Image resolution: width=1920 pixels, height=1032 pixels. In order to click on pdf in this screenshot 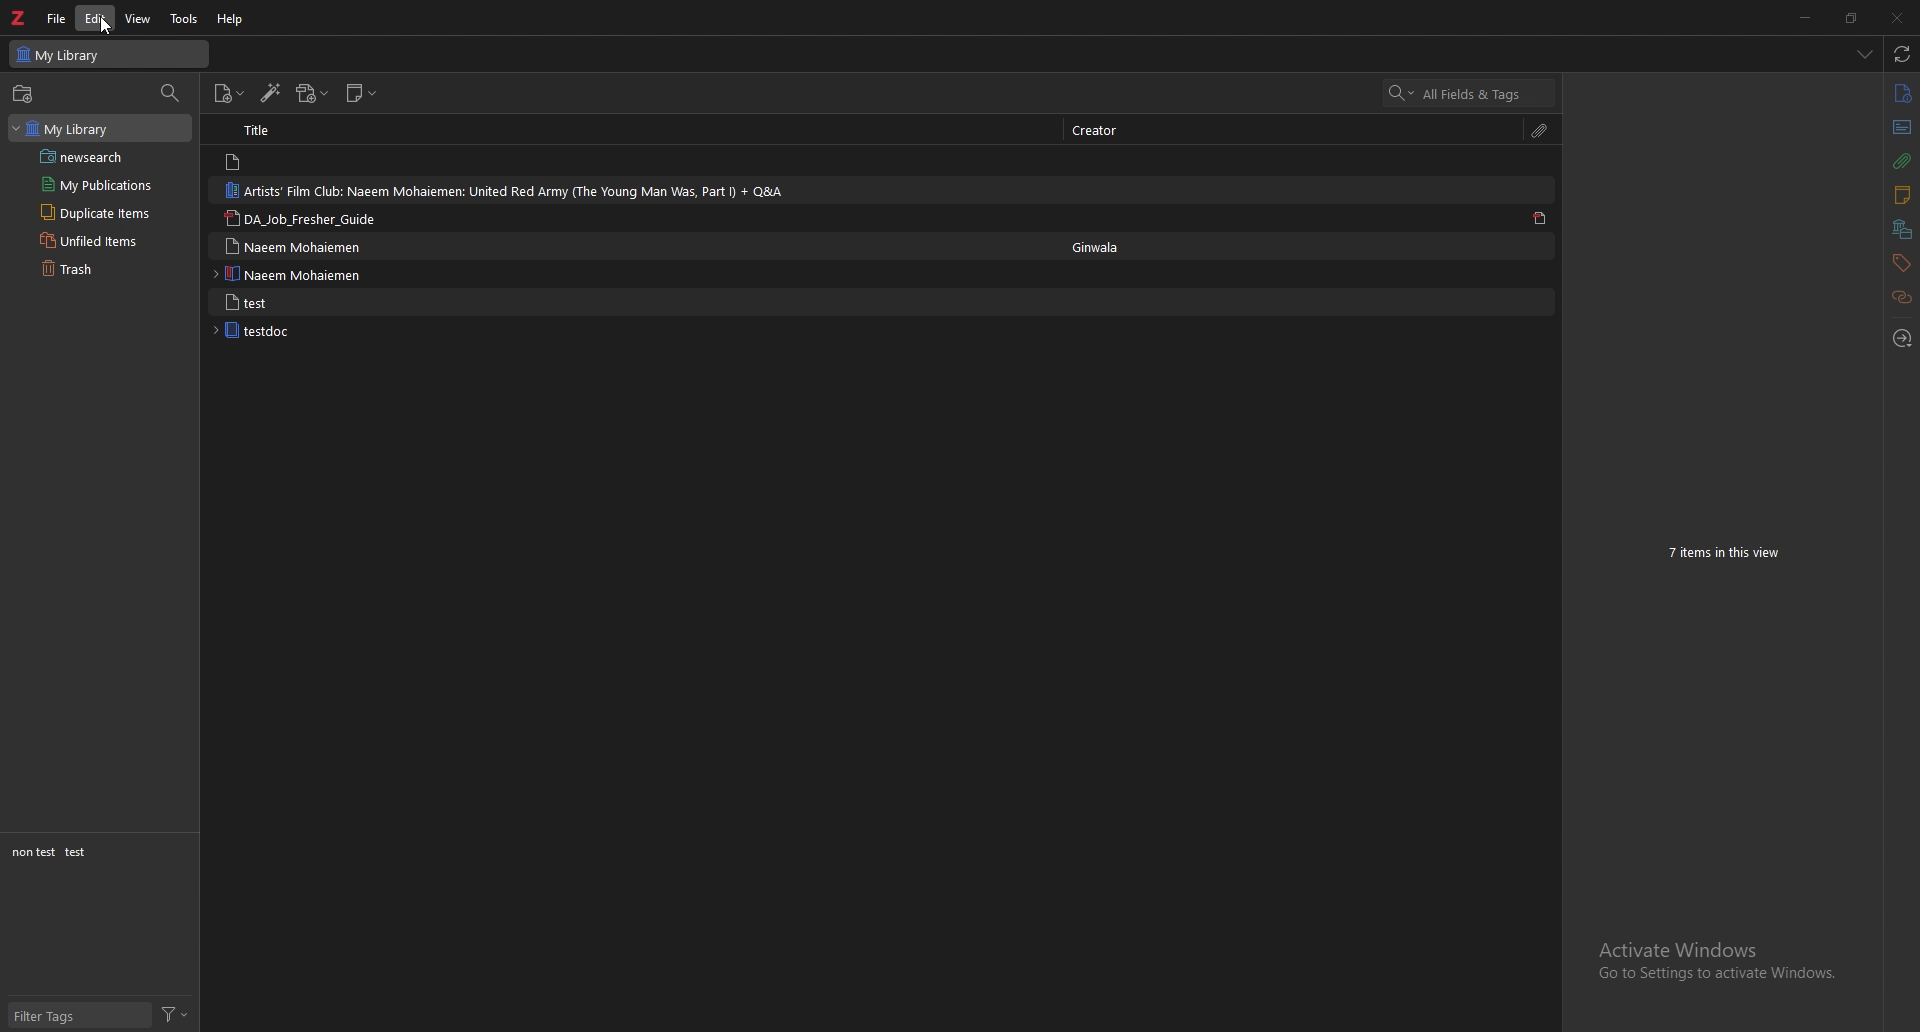, I will do `click(1542, 220)`.